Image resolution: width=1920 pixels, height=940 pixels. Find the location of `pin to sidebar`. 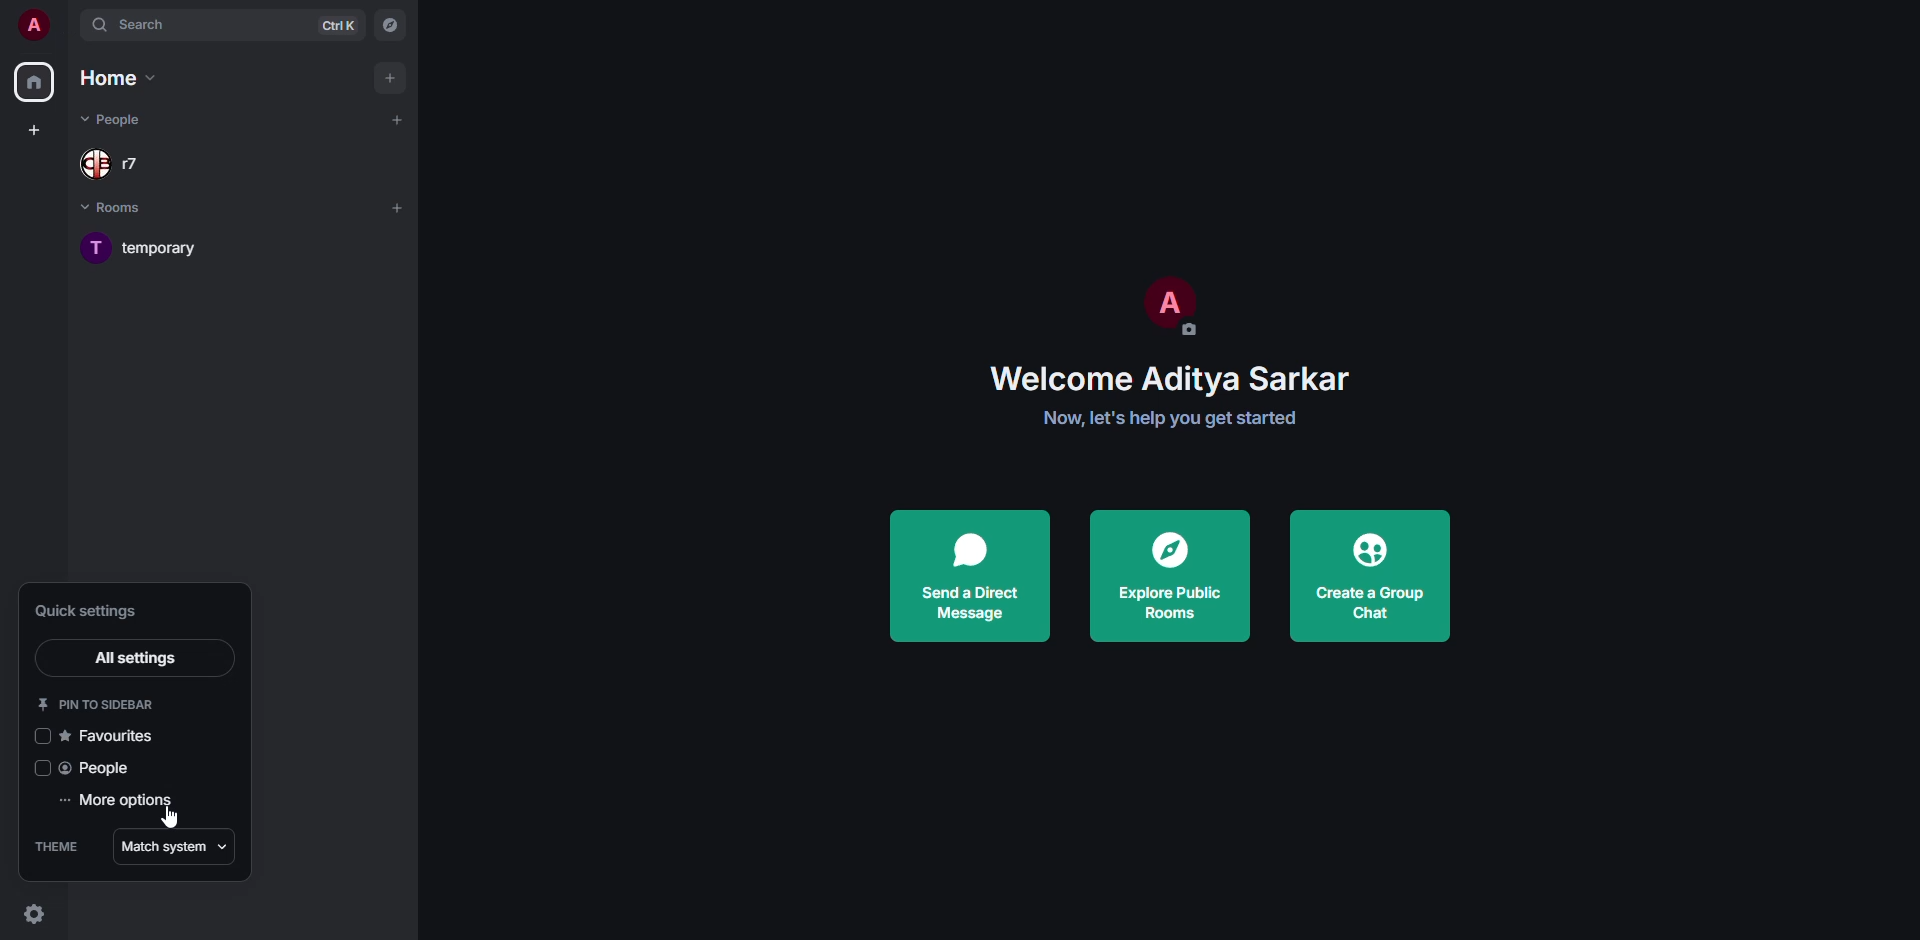

pin to sidebar is located at coordinates (102, 704).